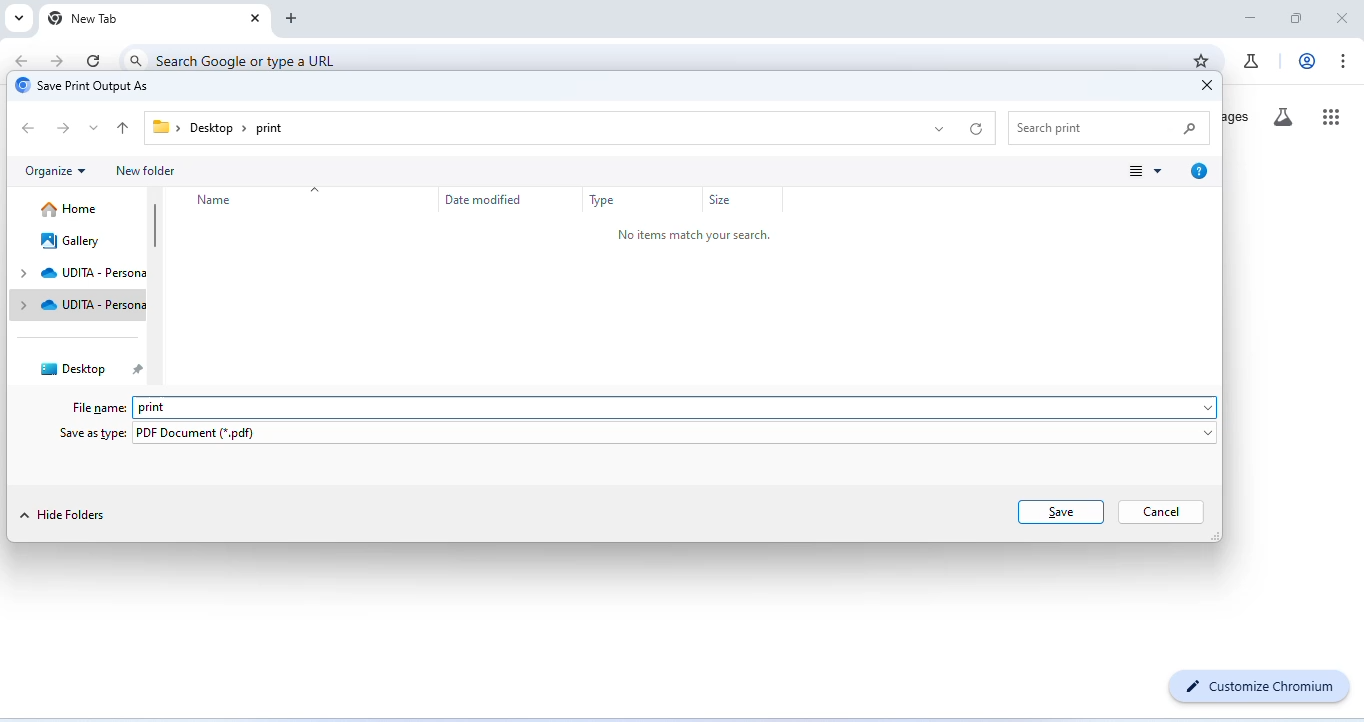  I want to click on get help, so click(1199, 172).